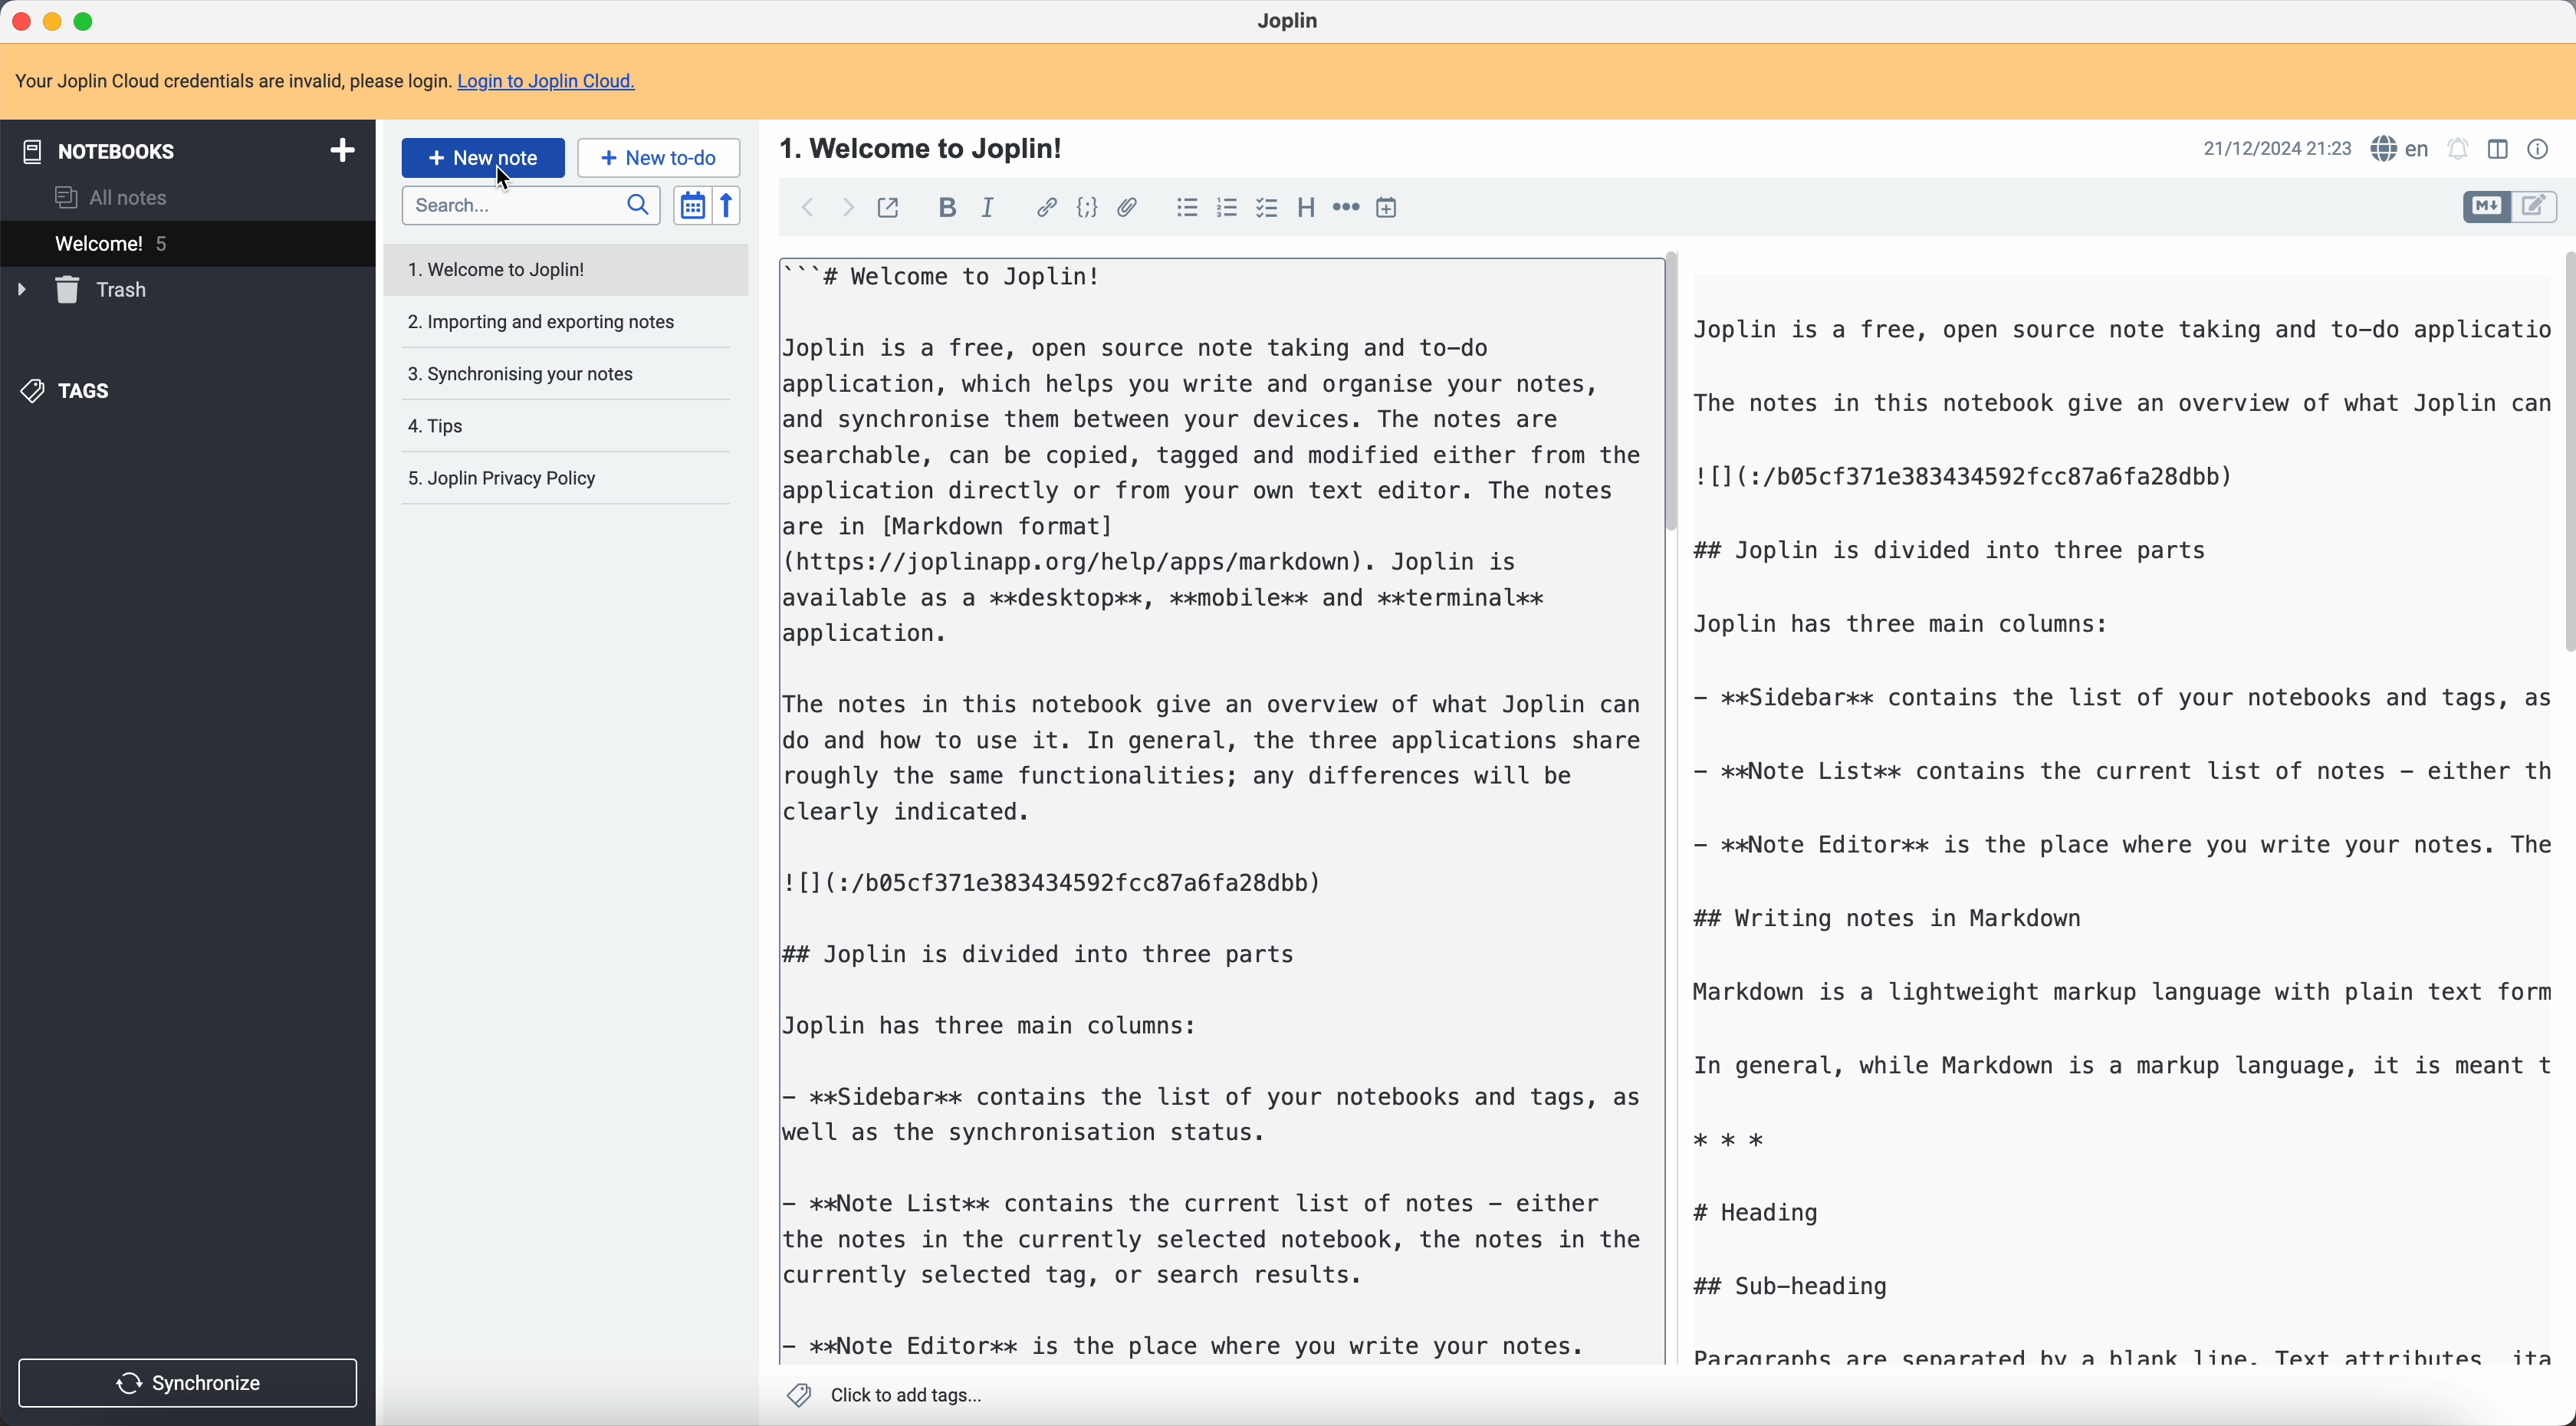 The image size is (2576, 1426). Describe the element at coordinates (989, 211) in the screenshot. I see `italic` at that location.